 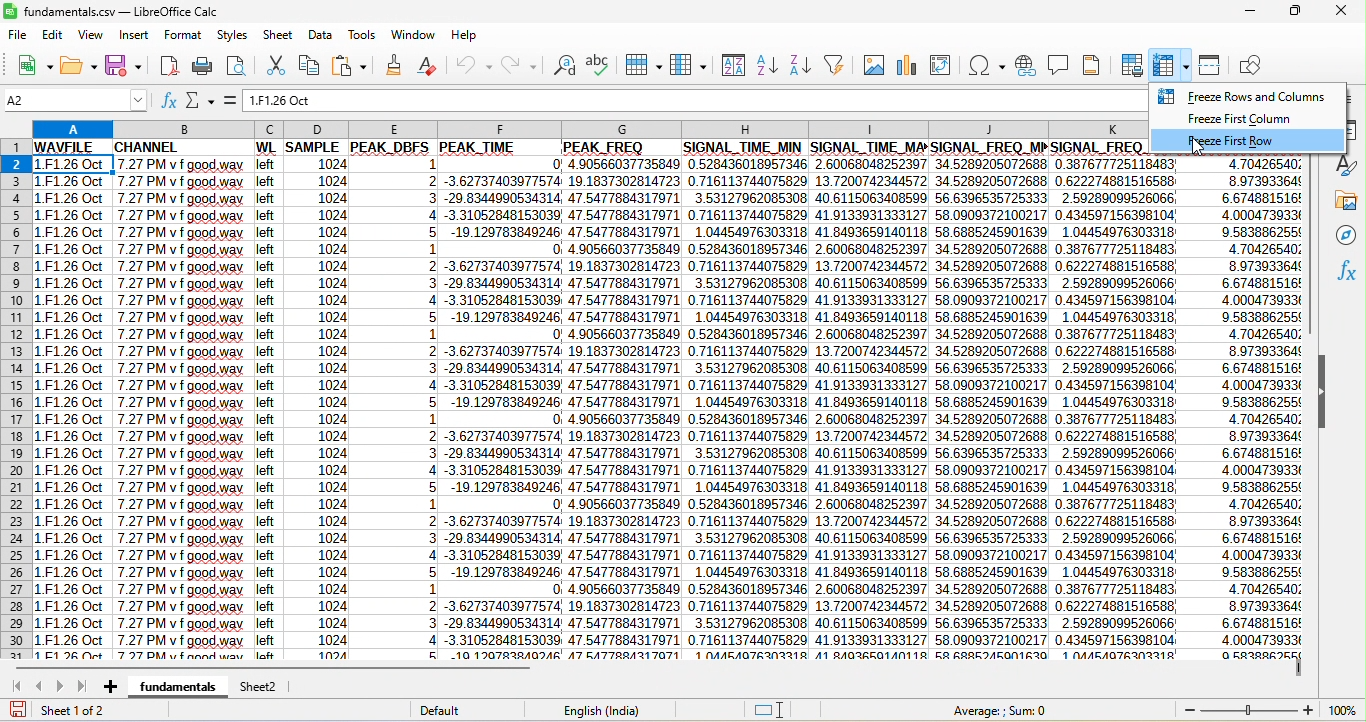 What do you see at coordinates (274, 64) in the screenshot?
I see `cut` at bounding box center [274, 64].